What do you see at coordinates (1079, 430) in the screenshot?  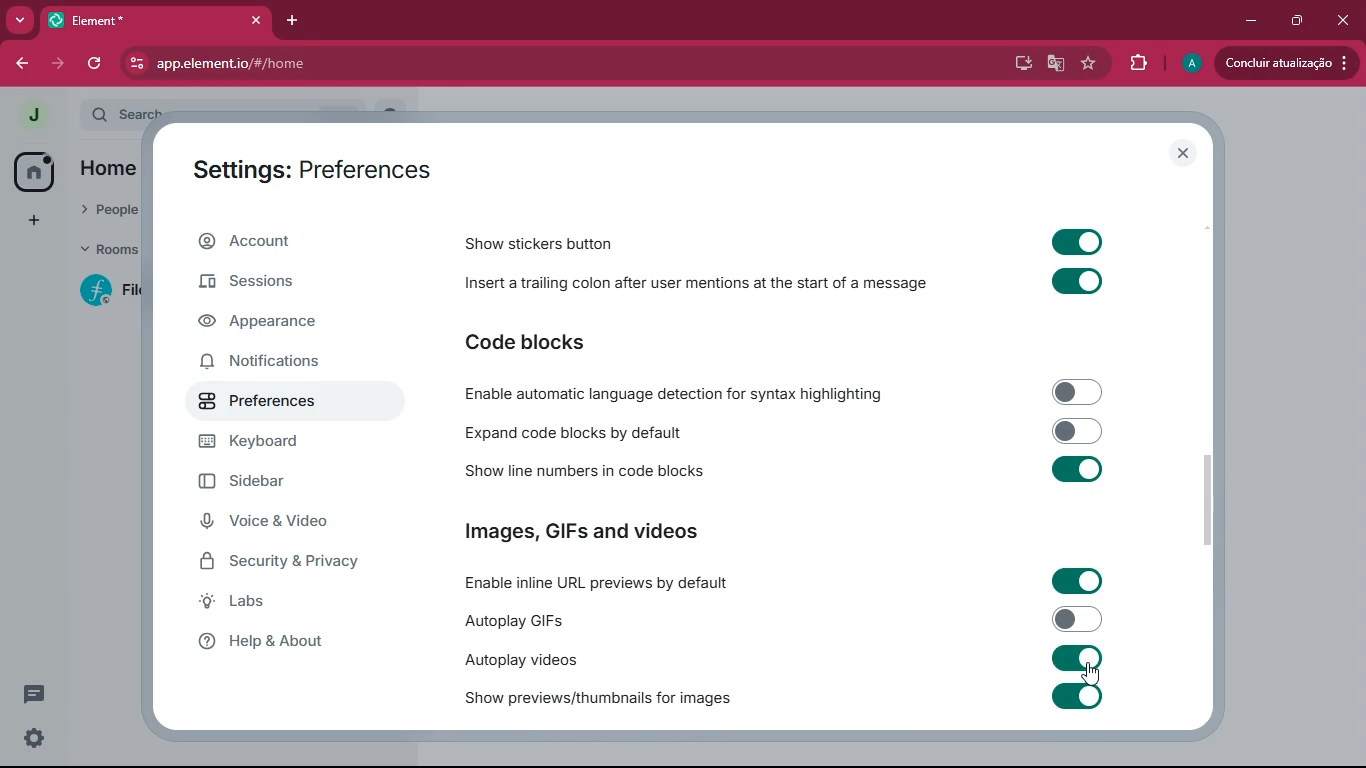 I see `` at bounding box center [1079, 430].